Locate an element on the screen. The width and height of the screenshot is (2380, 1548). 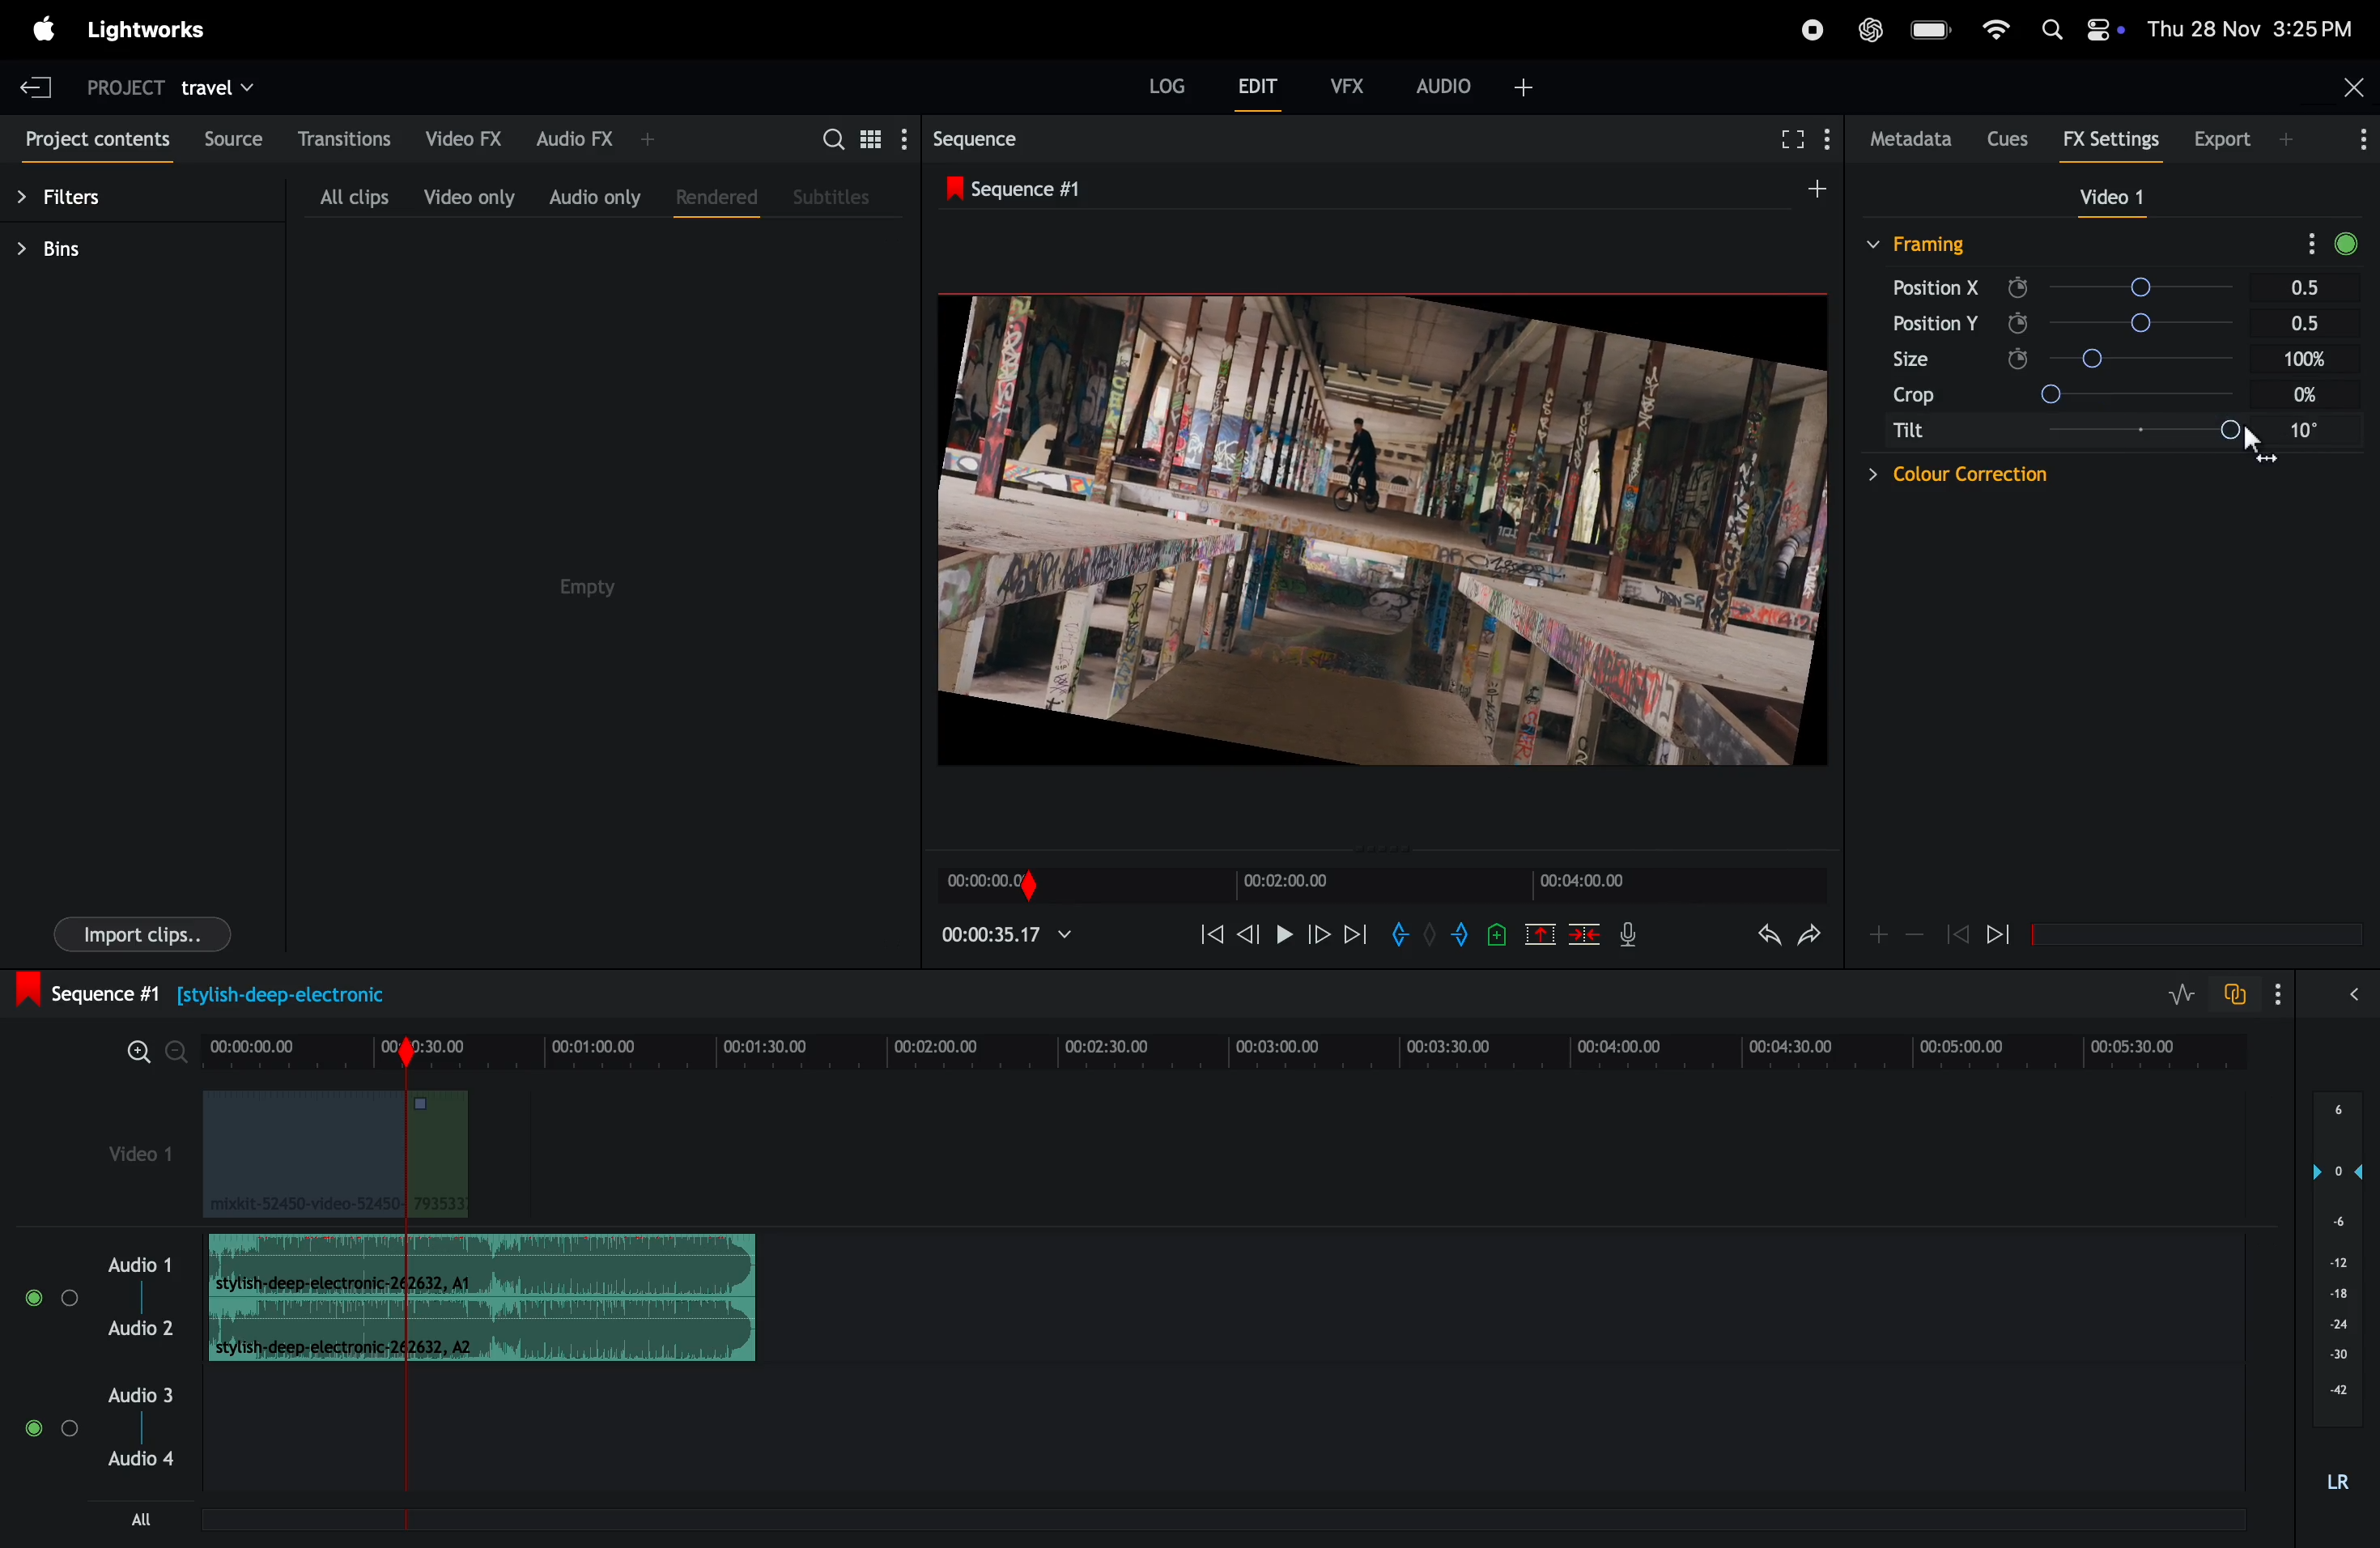
sequence 1 is located at coordinates (1037, 187).